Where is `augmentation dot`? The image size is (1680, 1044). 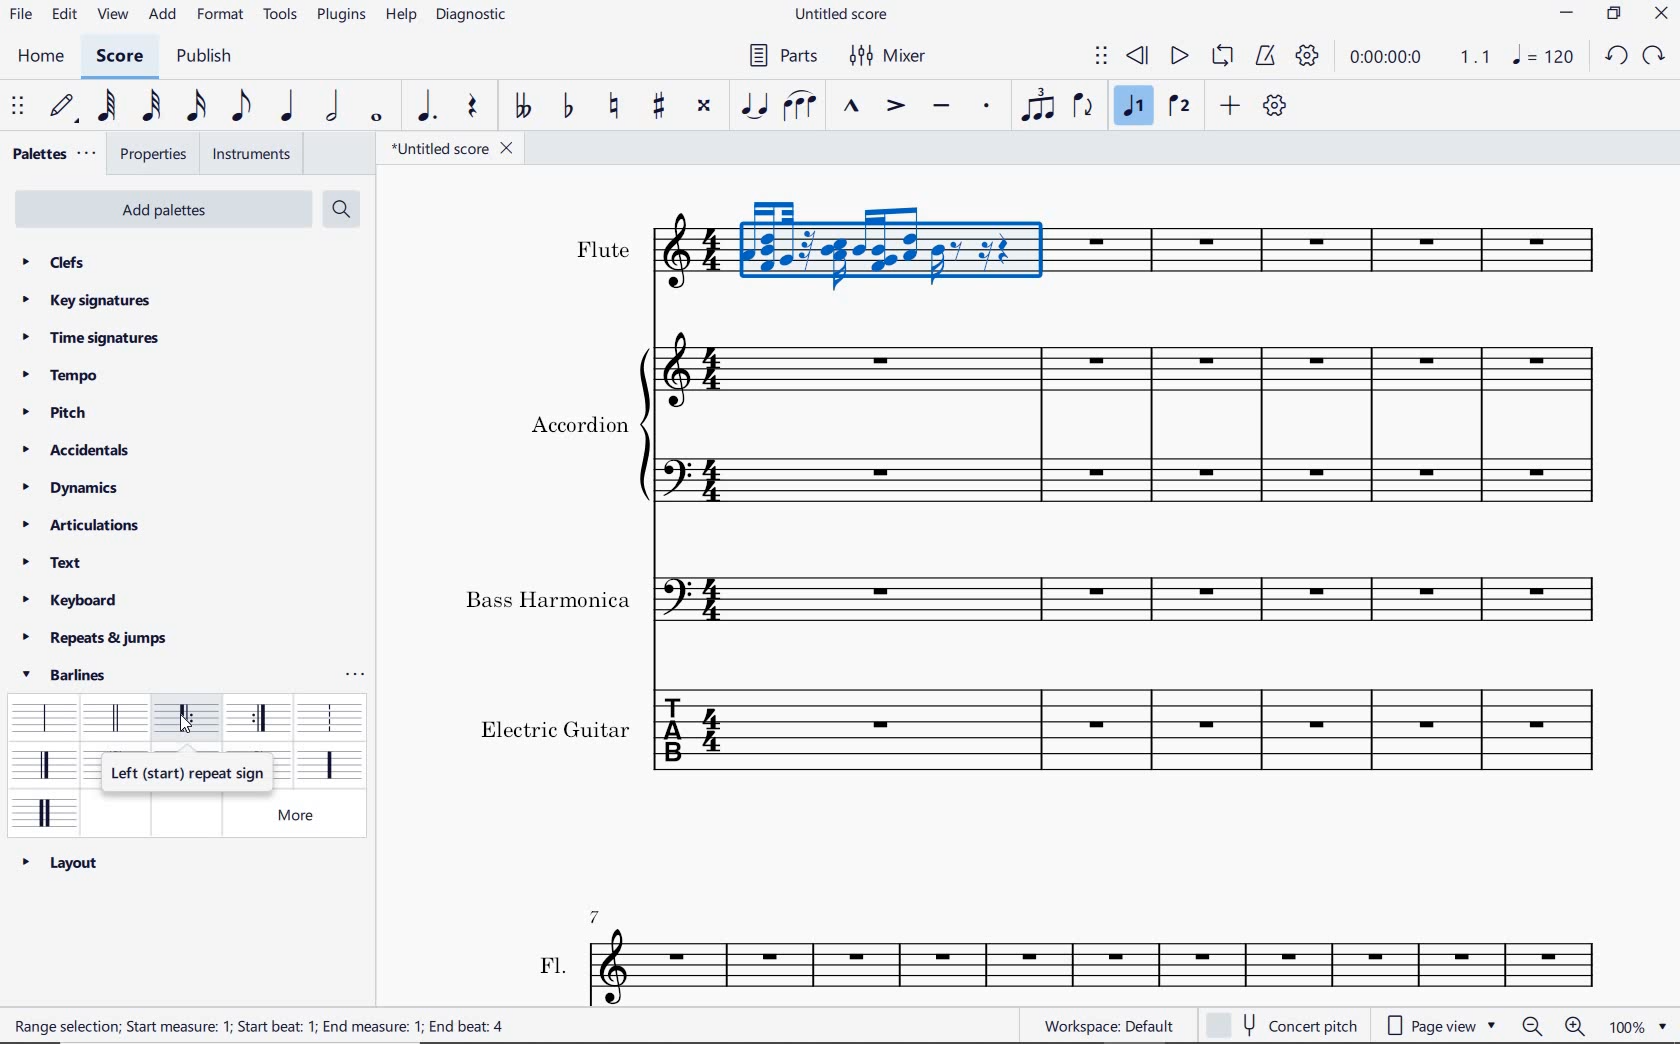
augmentation dot is located at coordinates (423, 107).